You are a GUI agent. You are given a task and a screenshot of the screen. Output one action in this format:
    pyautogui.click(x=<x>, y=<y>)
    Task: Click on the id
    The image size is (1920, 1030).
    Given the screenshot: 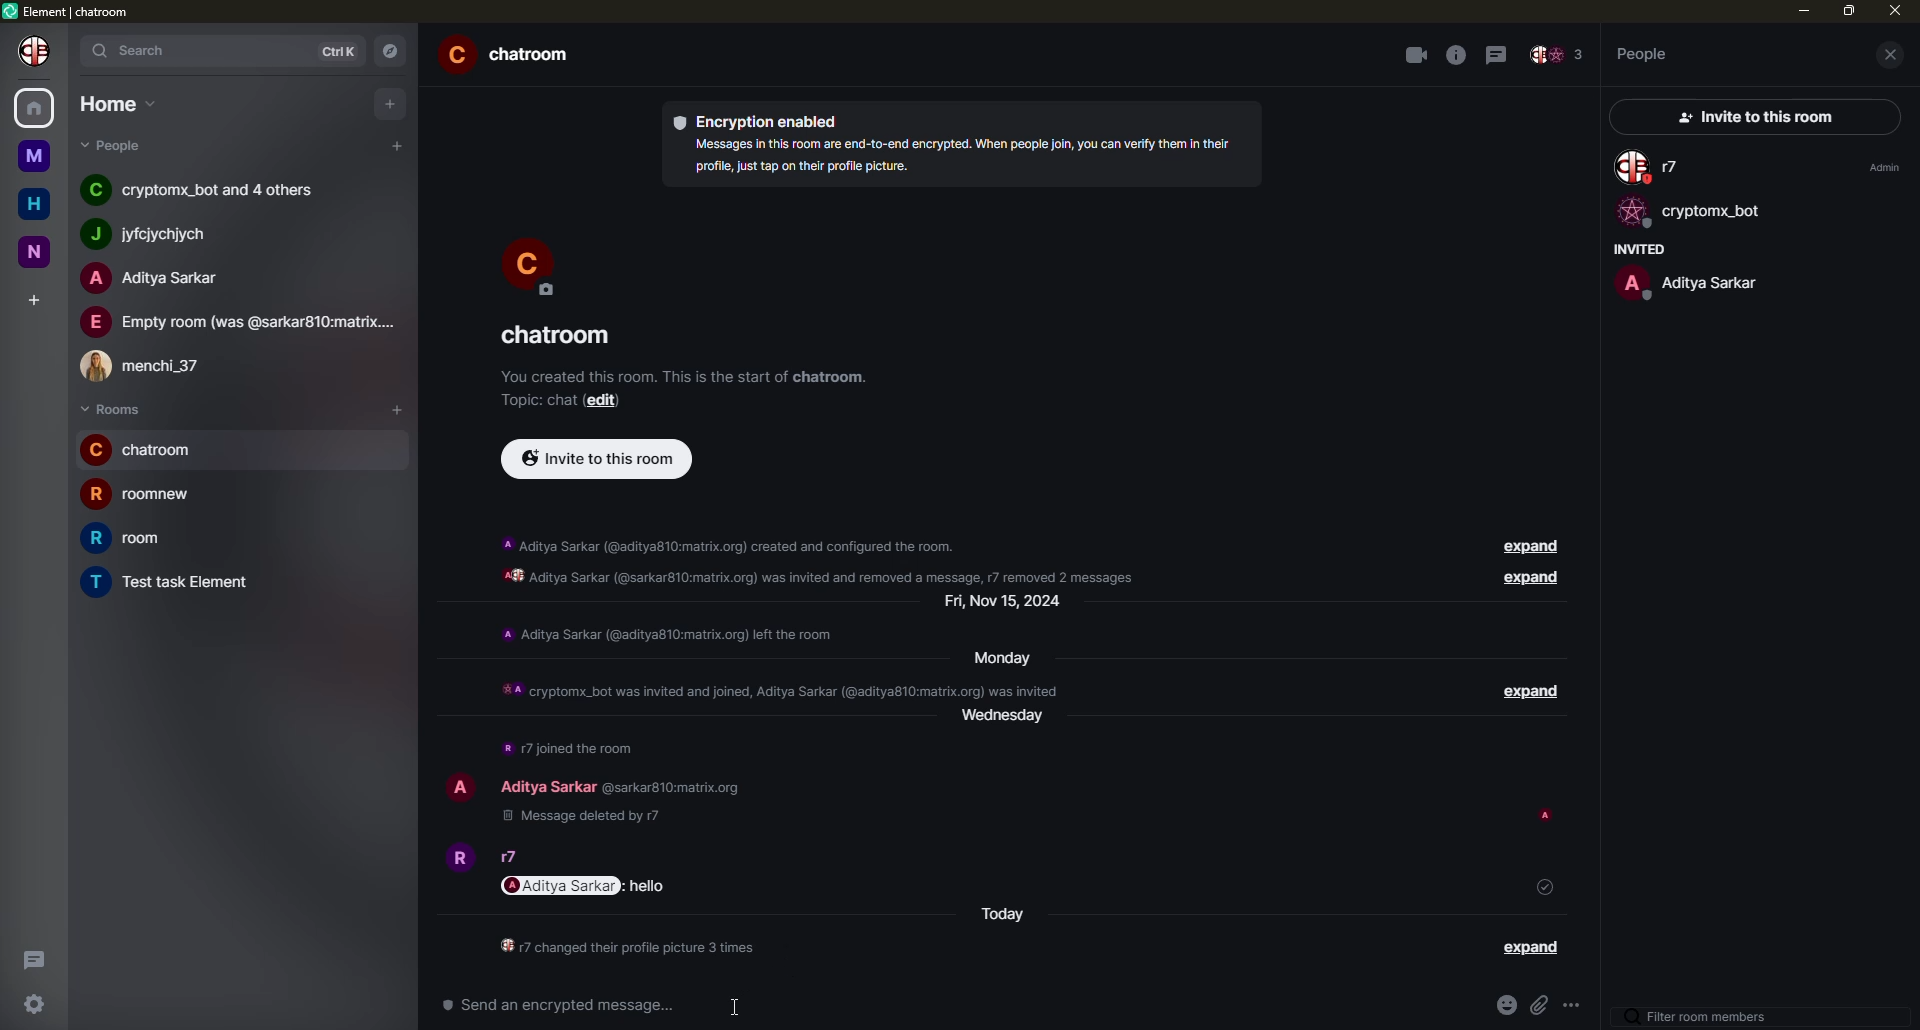 What is the action you would take?
    pyautogui.click(x=669, y=789)
    